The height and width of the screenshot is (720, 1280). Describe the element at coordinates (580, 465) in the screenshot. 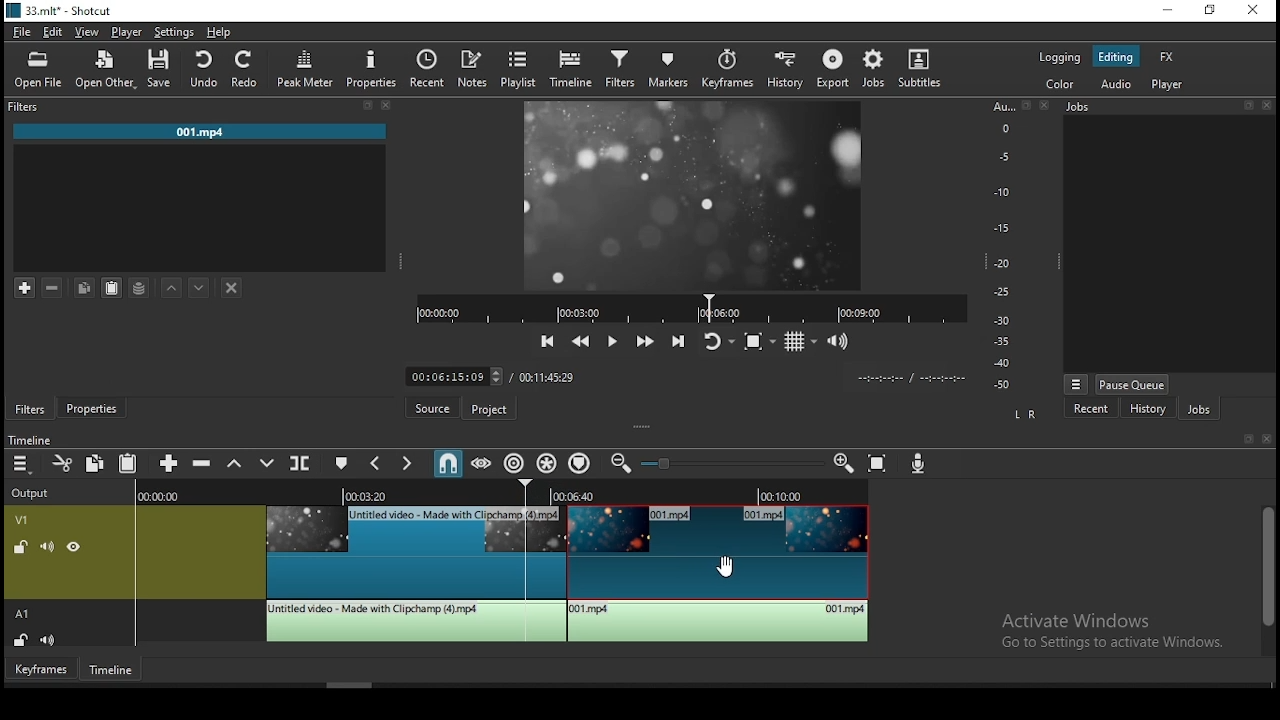

I see `ripple markers` at that location.